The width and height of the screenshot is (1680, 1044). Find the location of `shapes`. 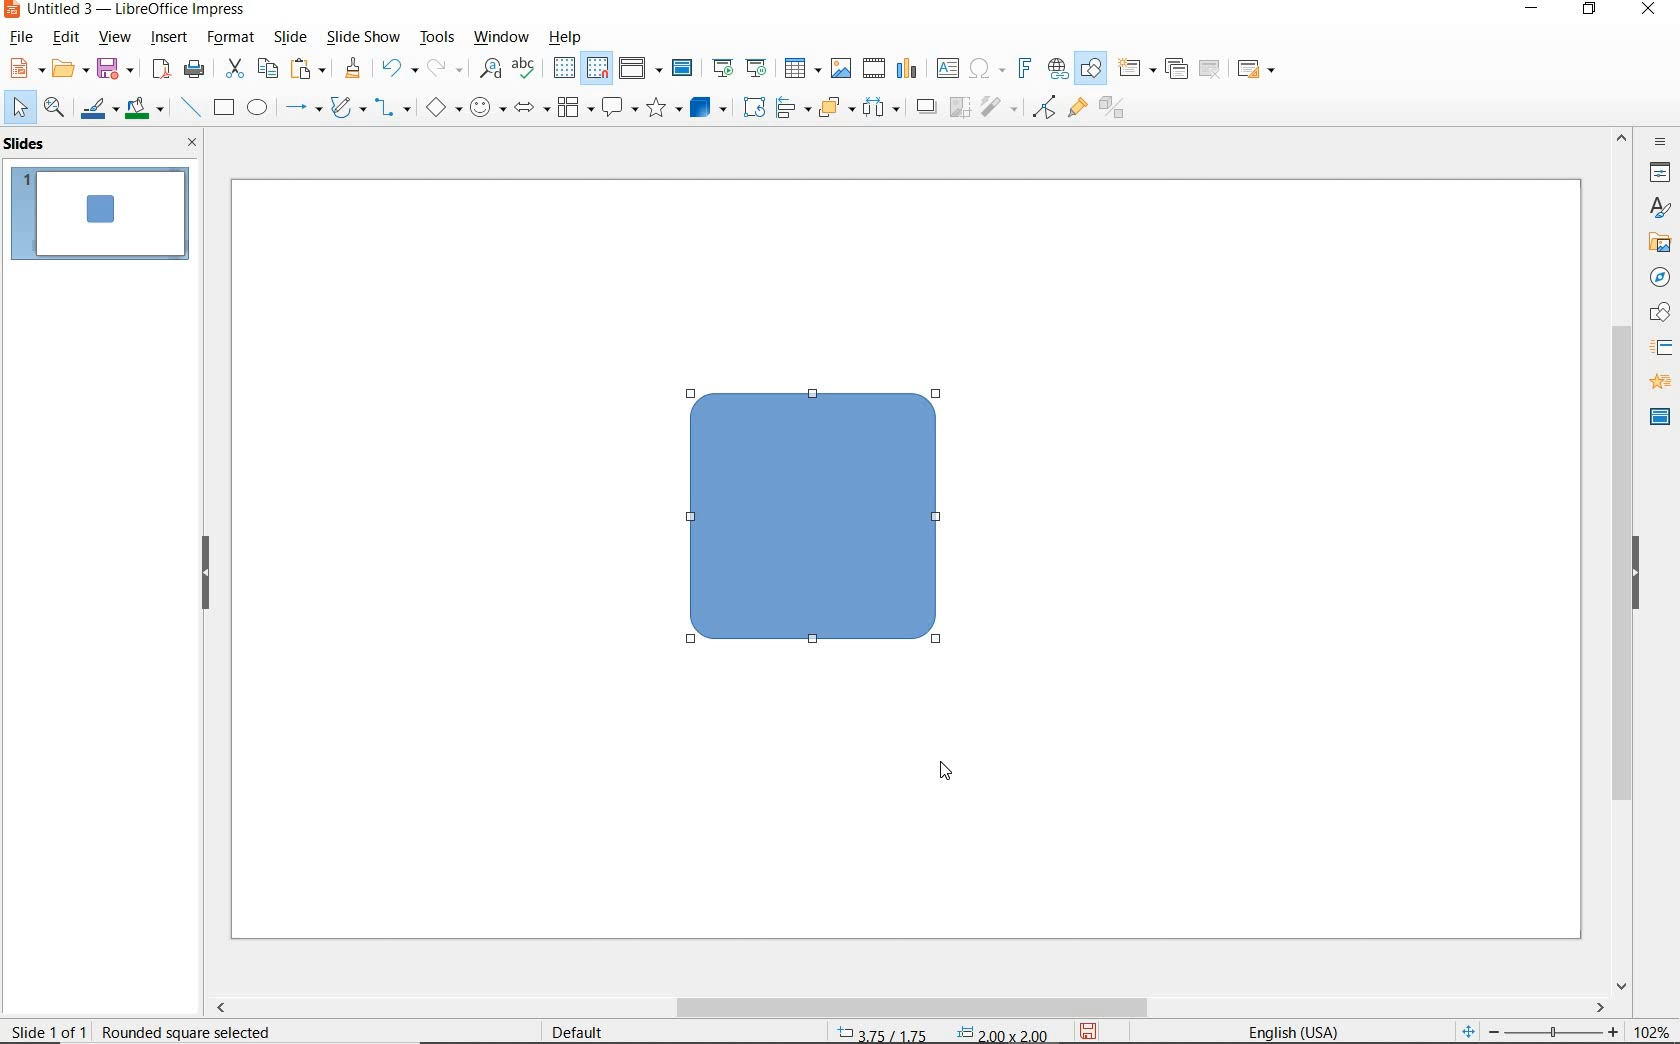

shapes is located at coordinates (1656, 313).